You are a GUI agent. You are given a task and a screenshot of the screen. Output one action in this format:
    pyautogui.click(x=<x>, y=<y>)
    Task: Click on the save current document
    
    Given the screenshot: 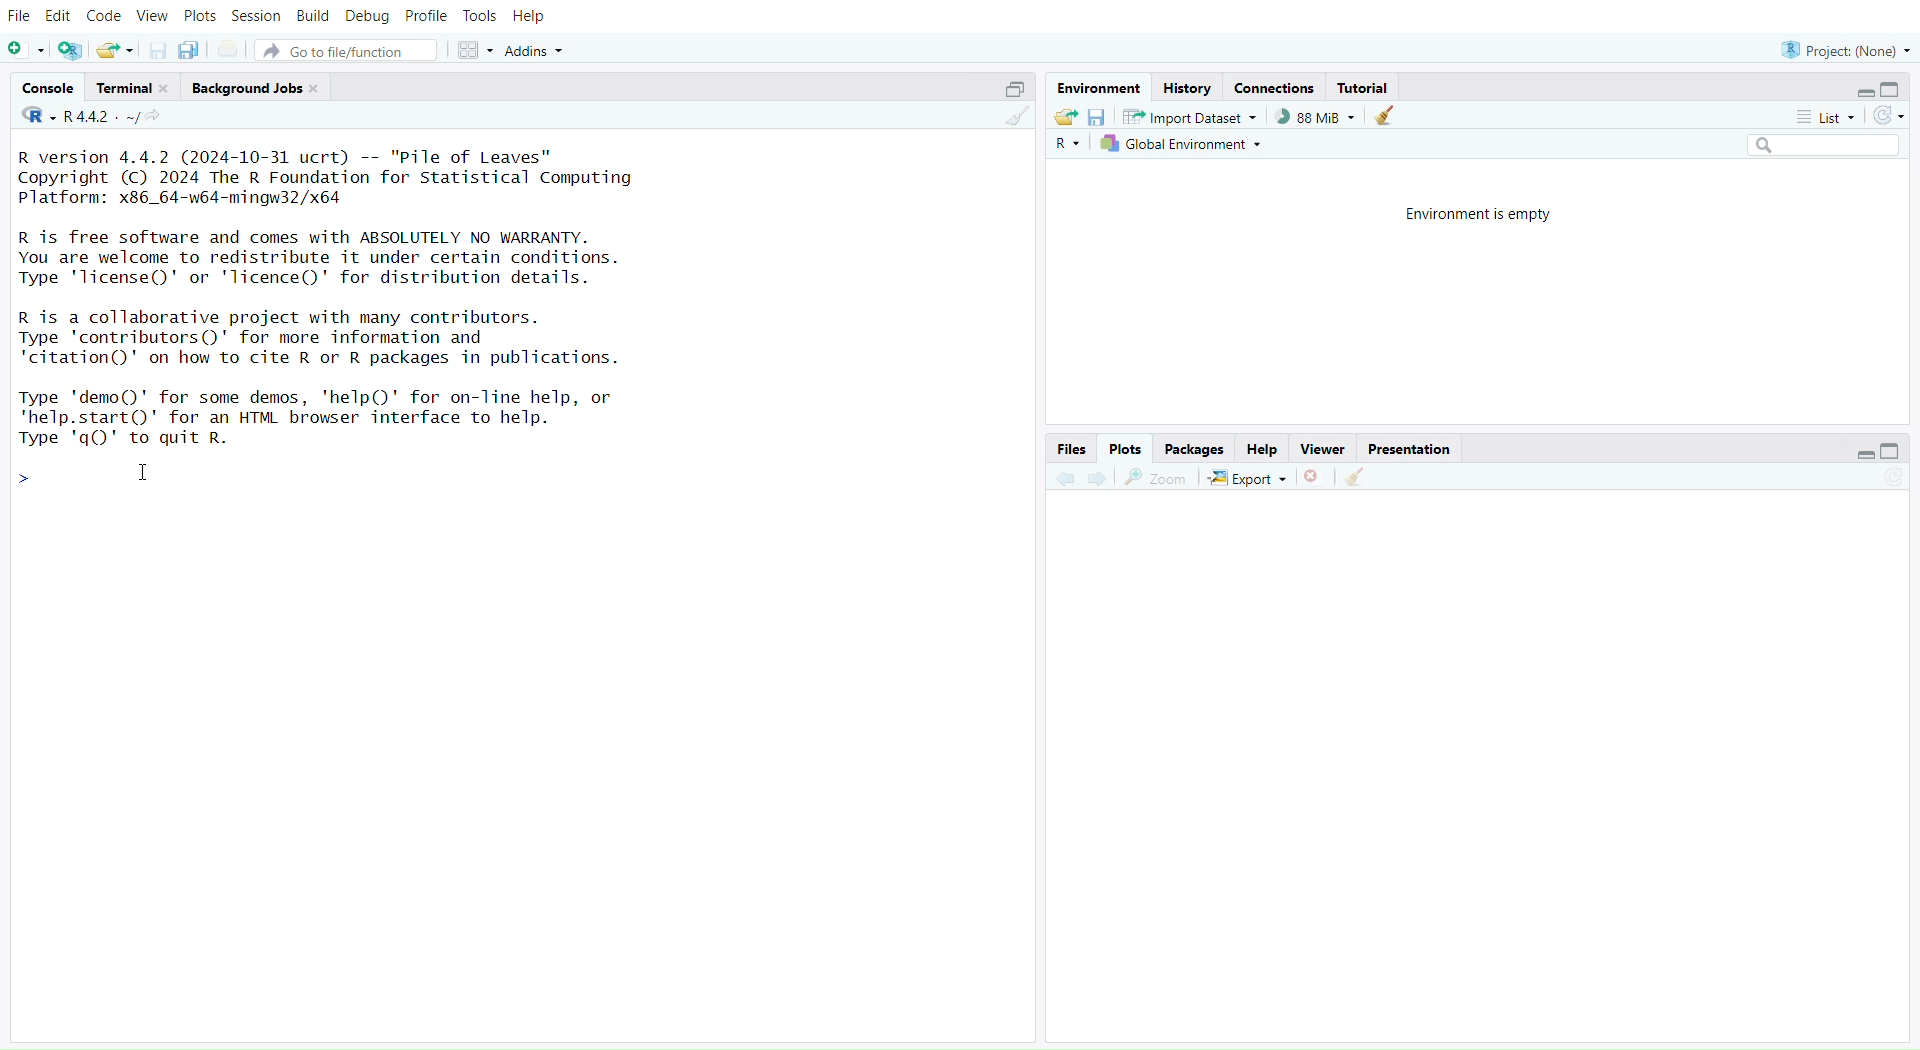 What is the action you would take?
    pyautogui.click(x=157, y=52)
    